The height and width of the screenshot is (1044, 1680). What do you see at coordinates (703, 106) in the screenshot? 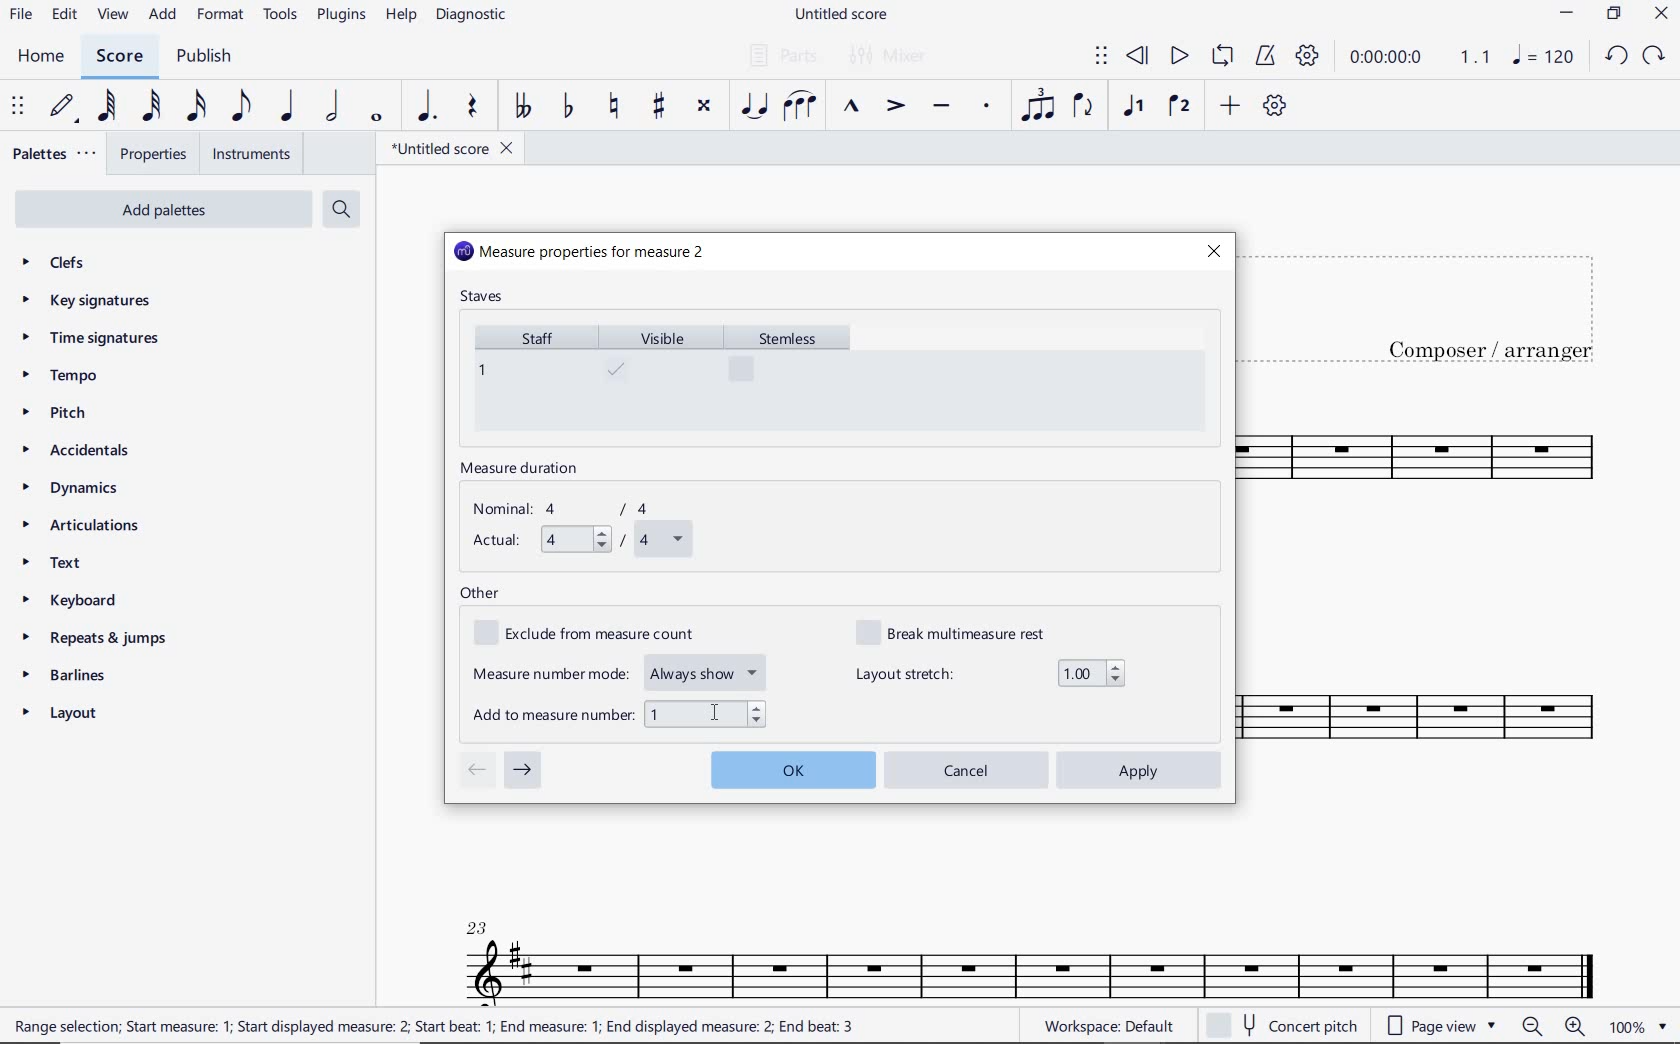
I see `TOGGLE DOUBLE-SHARP` at bounding box center [703, 106].